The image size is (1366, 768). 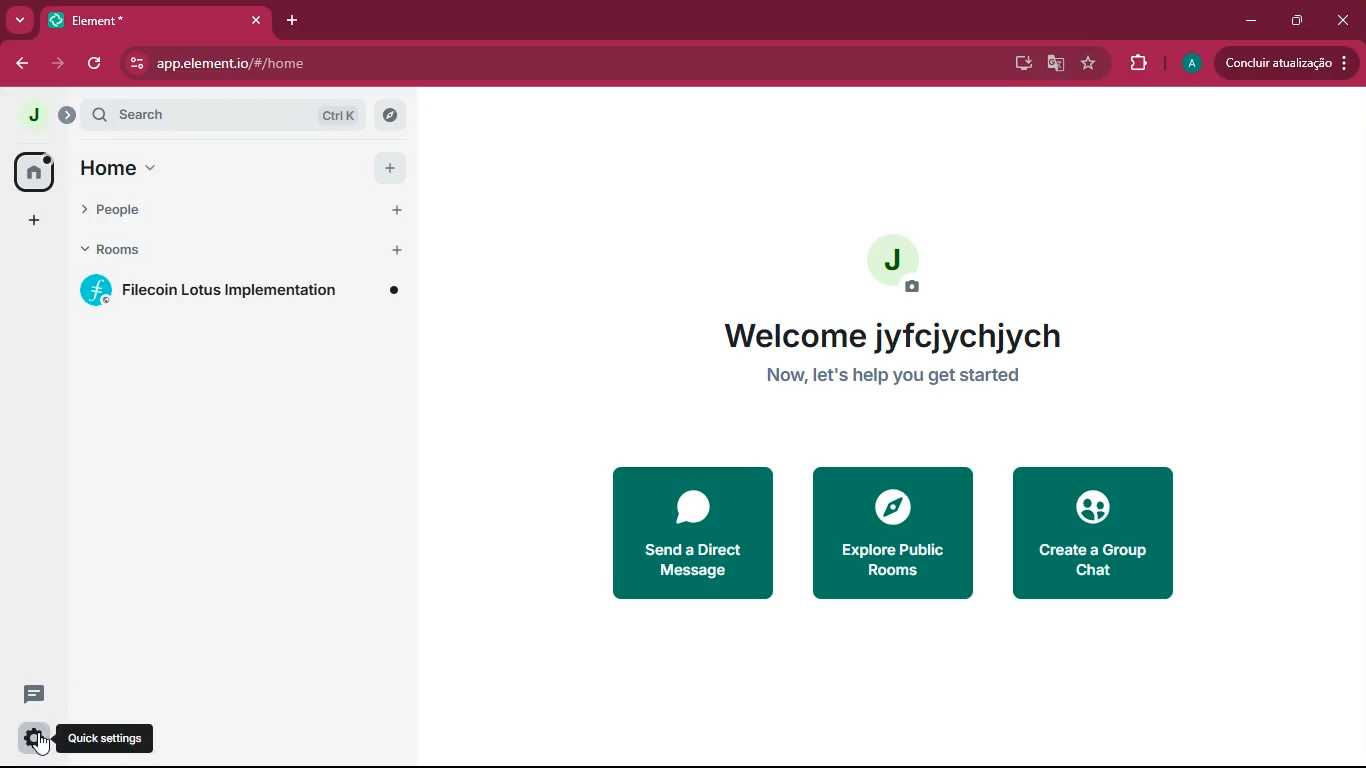 I want to click on people, so click(x=146, y=210).